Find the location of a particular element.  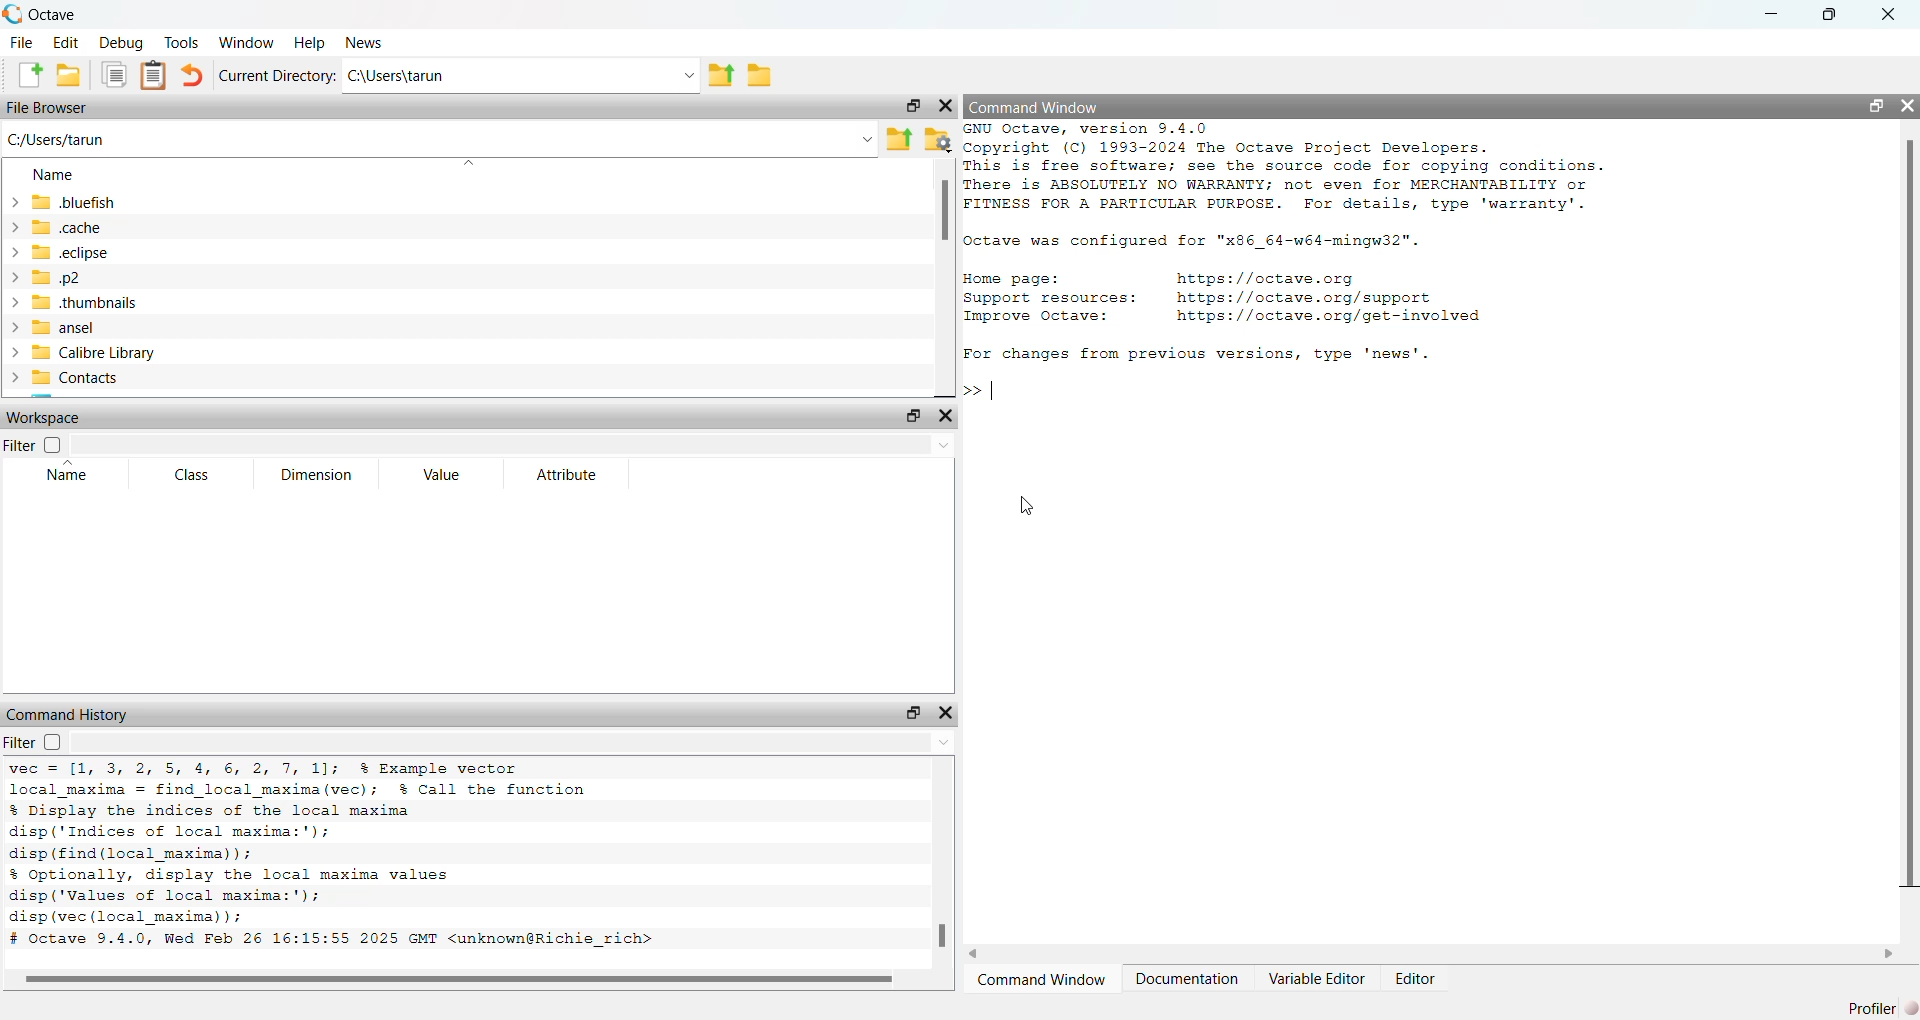

Browse Directions is located at coordinates (760, 73).